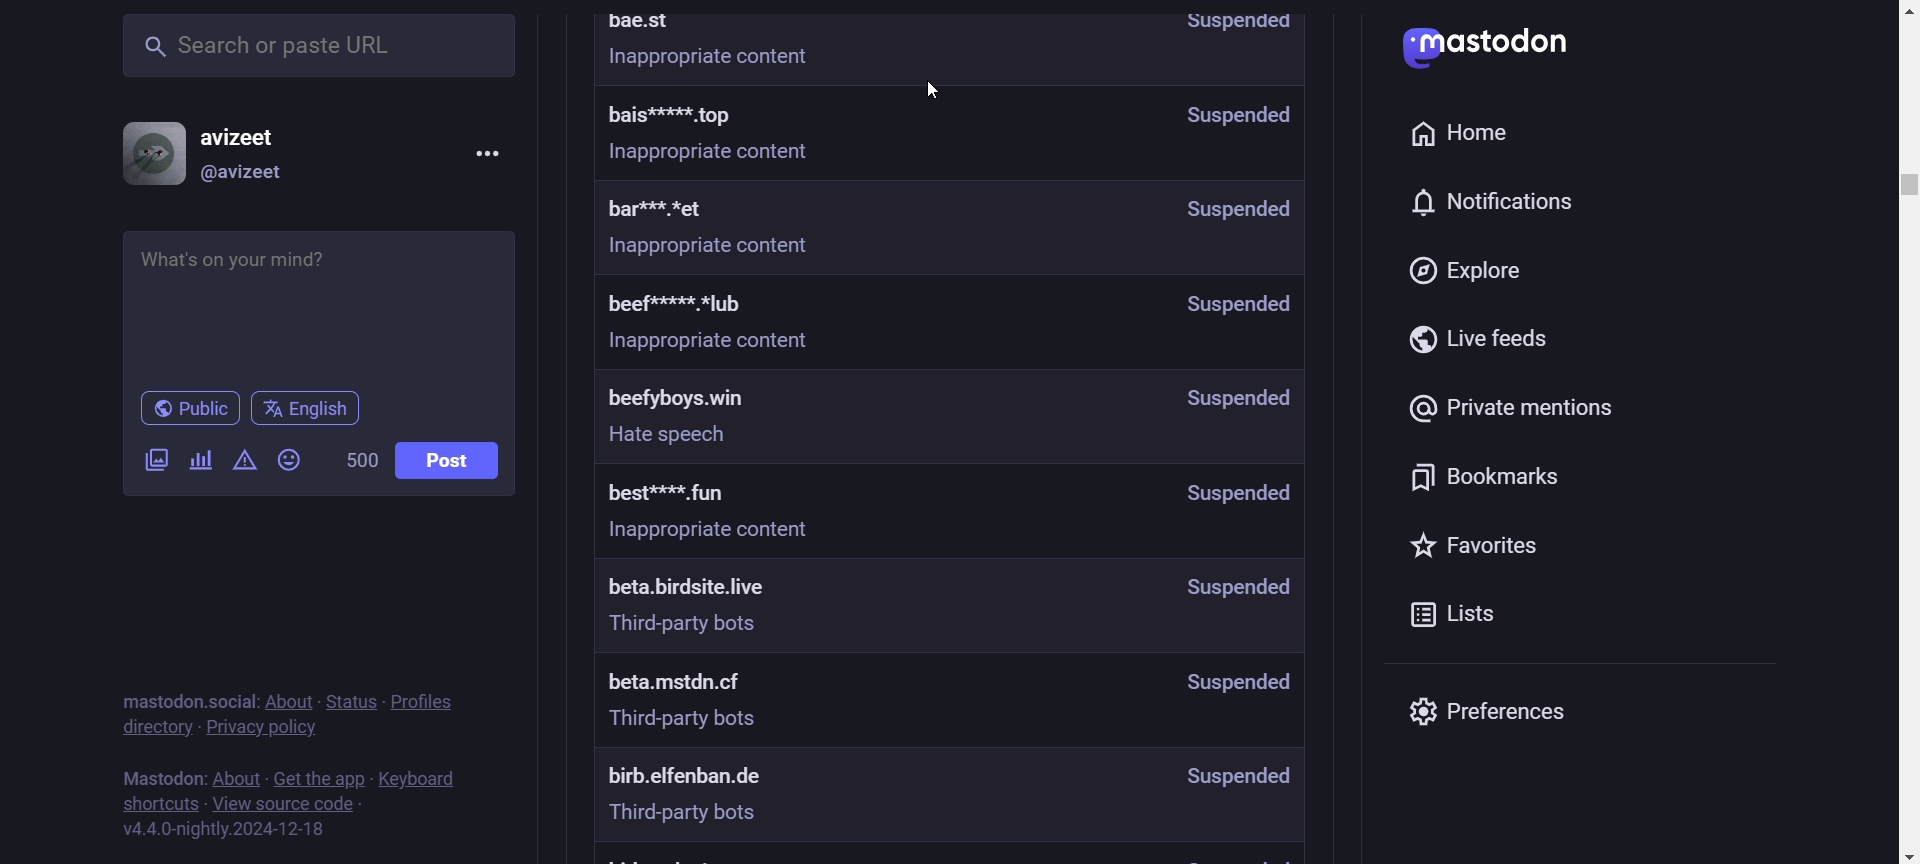 The image size is (1920, 864). I want to click on home, so click(1469, 131).